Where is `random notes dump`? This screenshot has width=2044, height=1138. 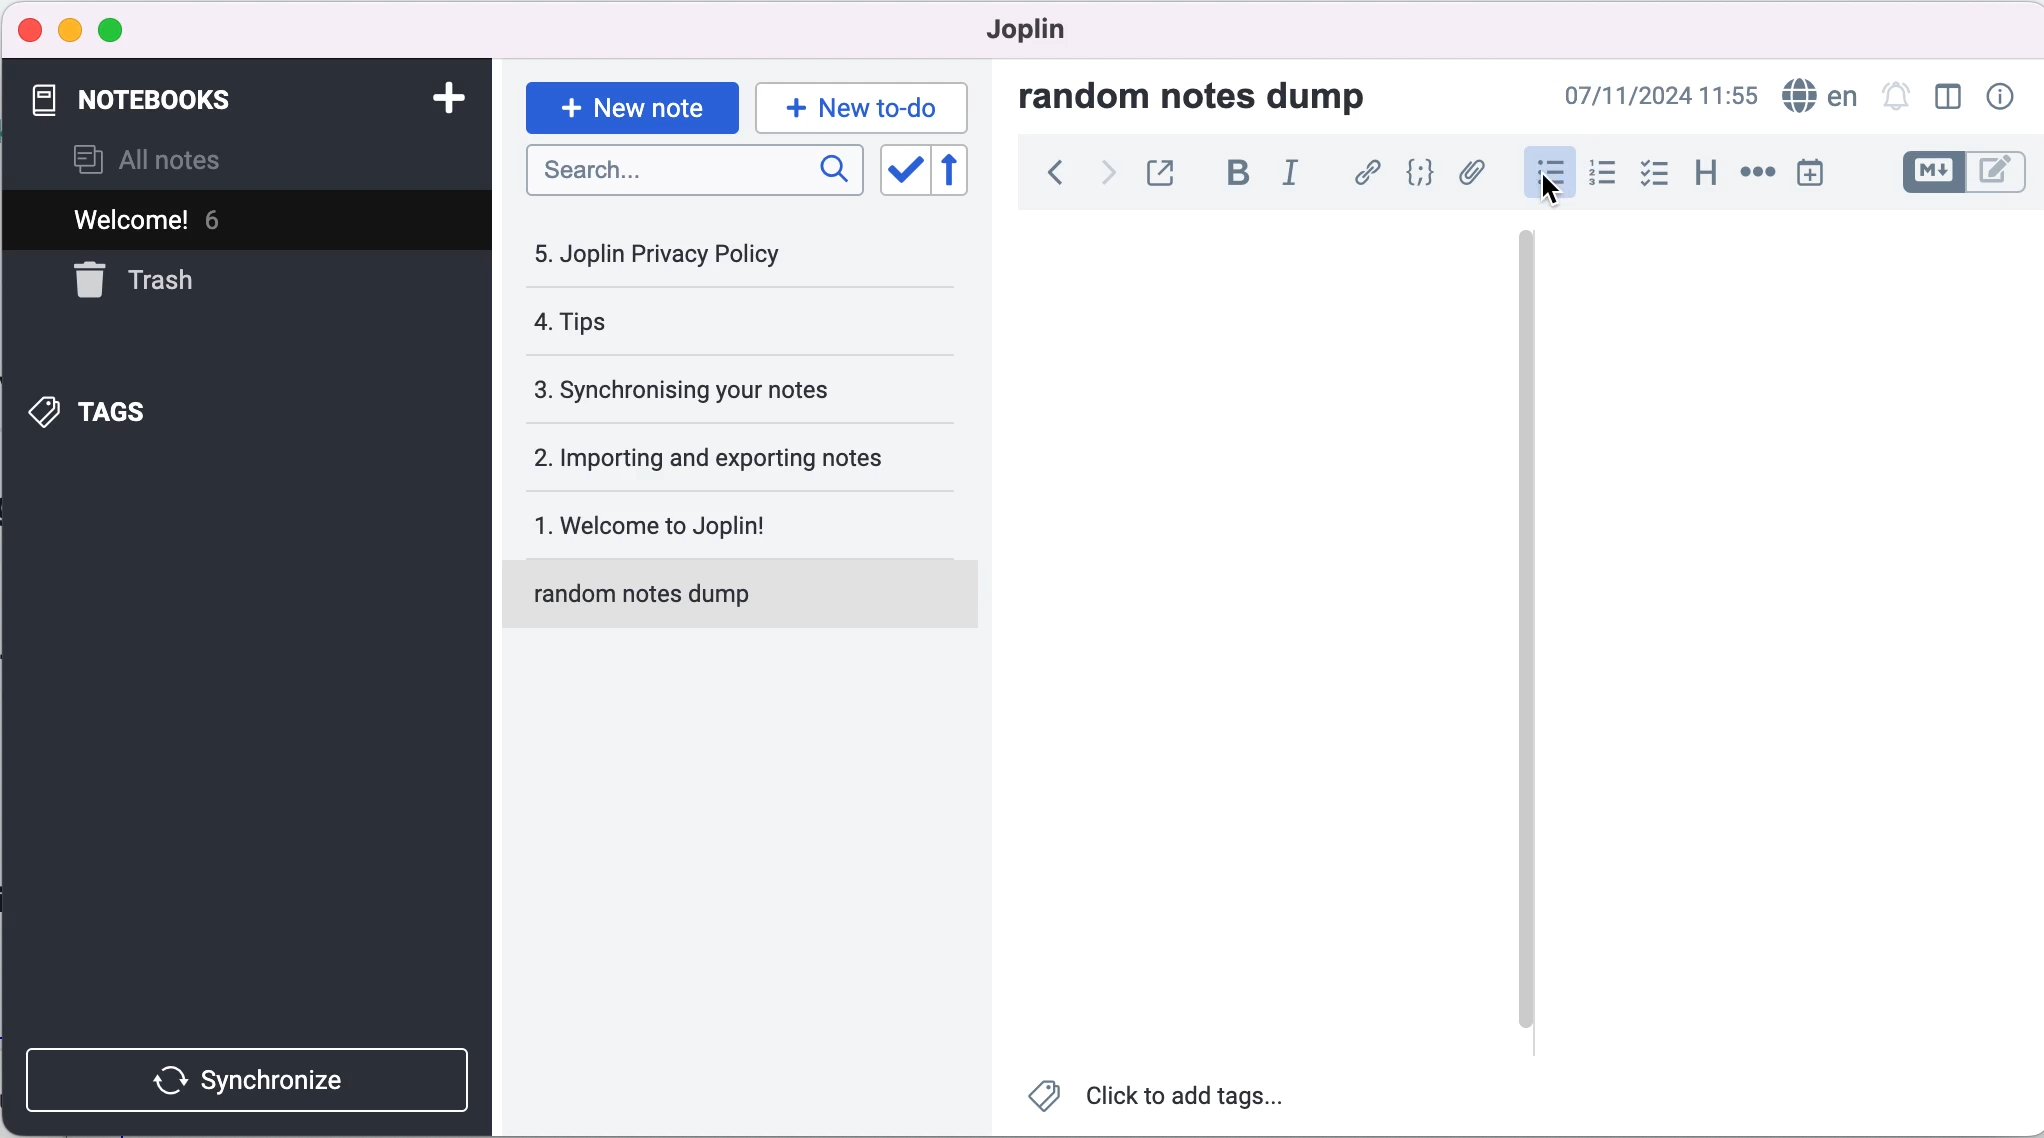 random notes dump is located at coordinates (749, 602).